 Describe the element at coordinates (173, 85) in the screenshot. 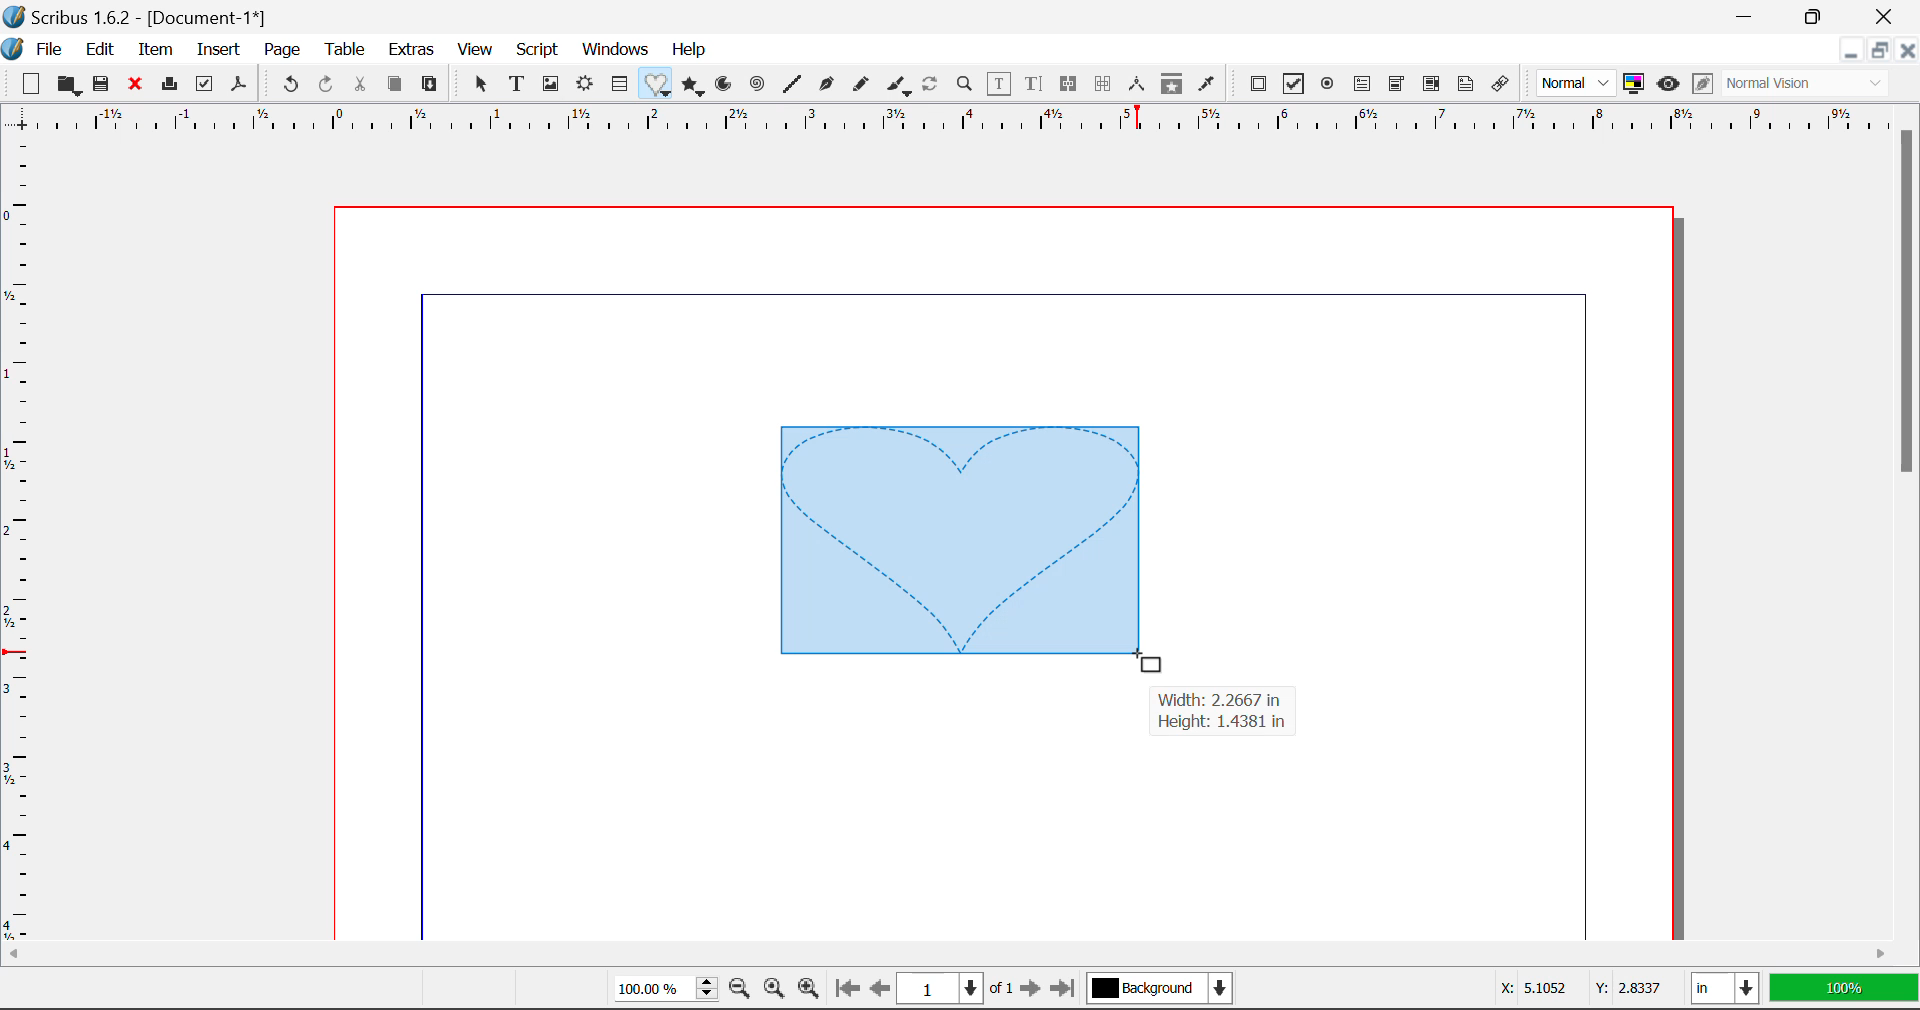

I see `Print` at that location.